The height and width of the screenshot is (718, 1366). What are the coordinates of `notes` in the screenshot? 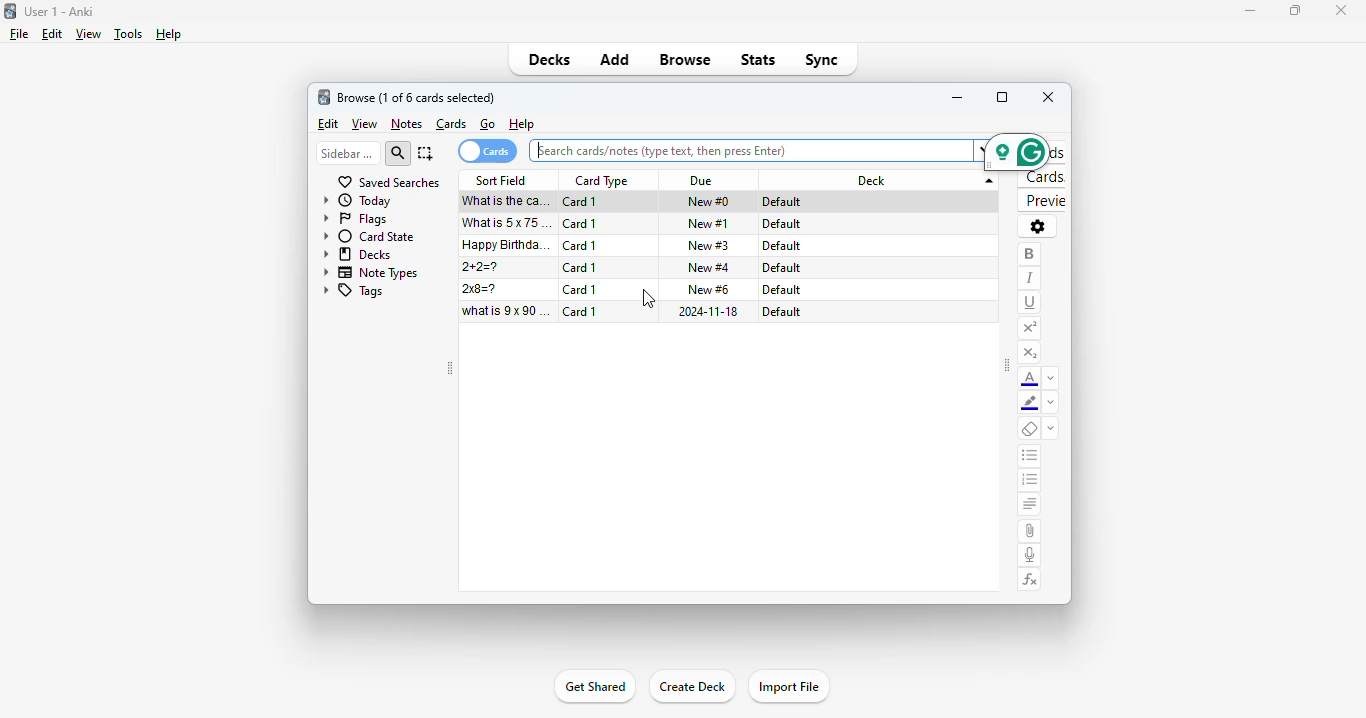 It's located at (406, 124).